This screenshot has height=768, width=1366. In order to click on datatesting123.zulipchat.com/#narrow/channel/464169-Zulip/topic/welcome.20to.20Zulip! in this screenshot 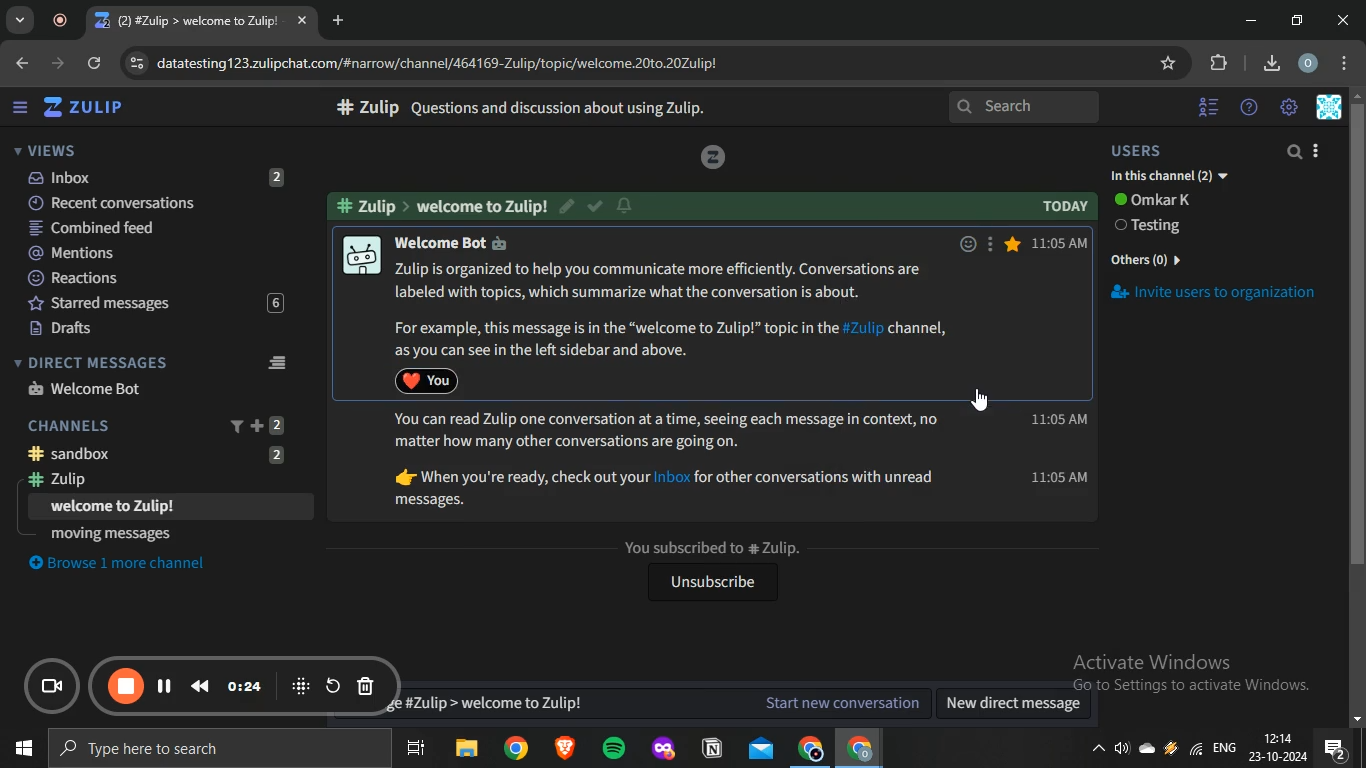, I will do `click(429, 61)`.